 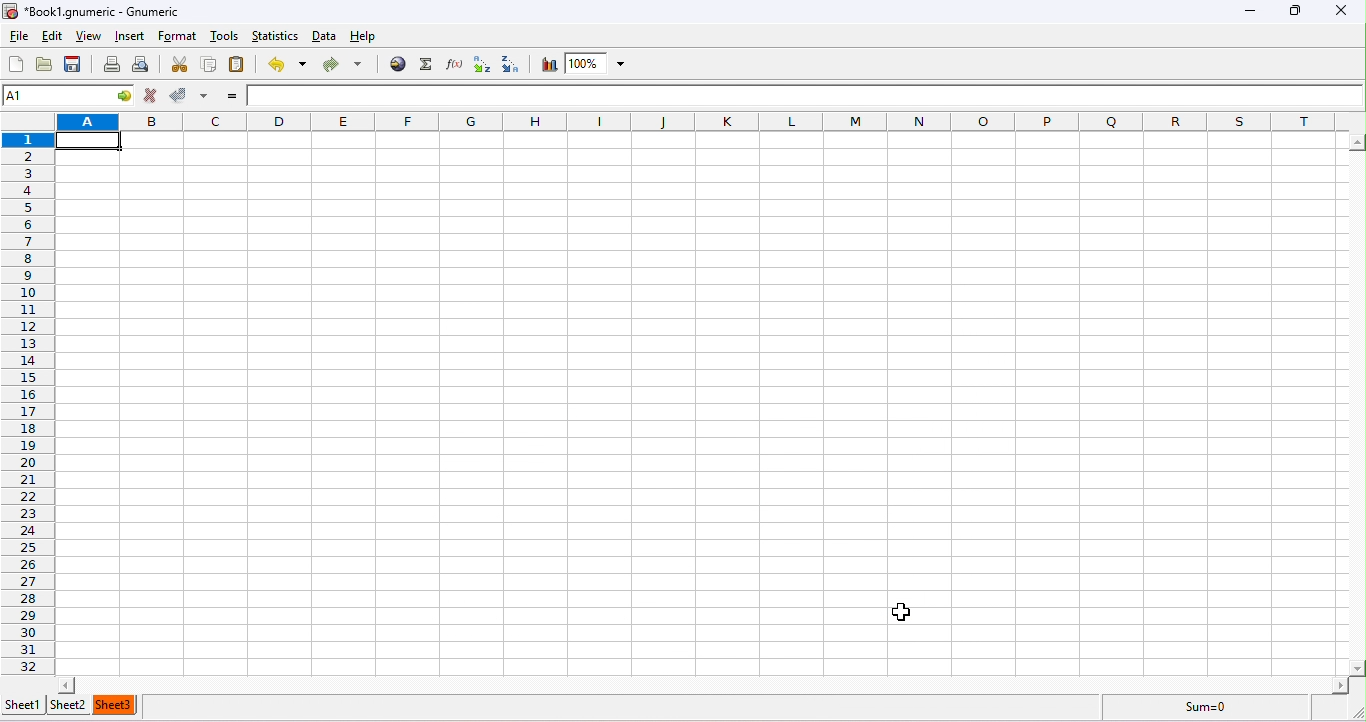 What do you see at coordinates (901, 613) in the screenshot?
I see `Cursor` at bounding box center [901, 613].